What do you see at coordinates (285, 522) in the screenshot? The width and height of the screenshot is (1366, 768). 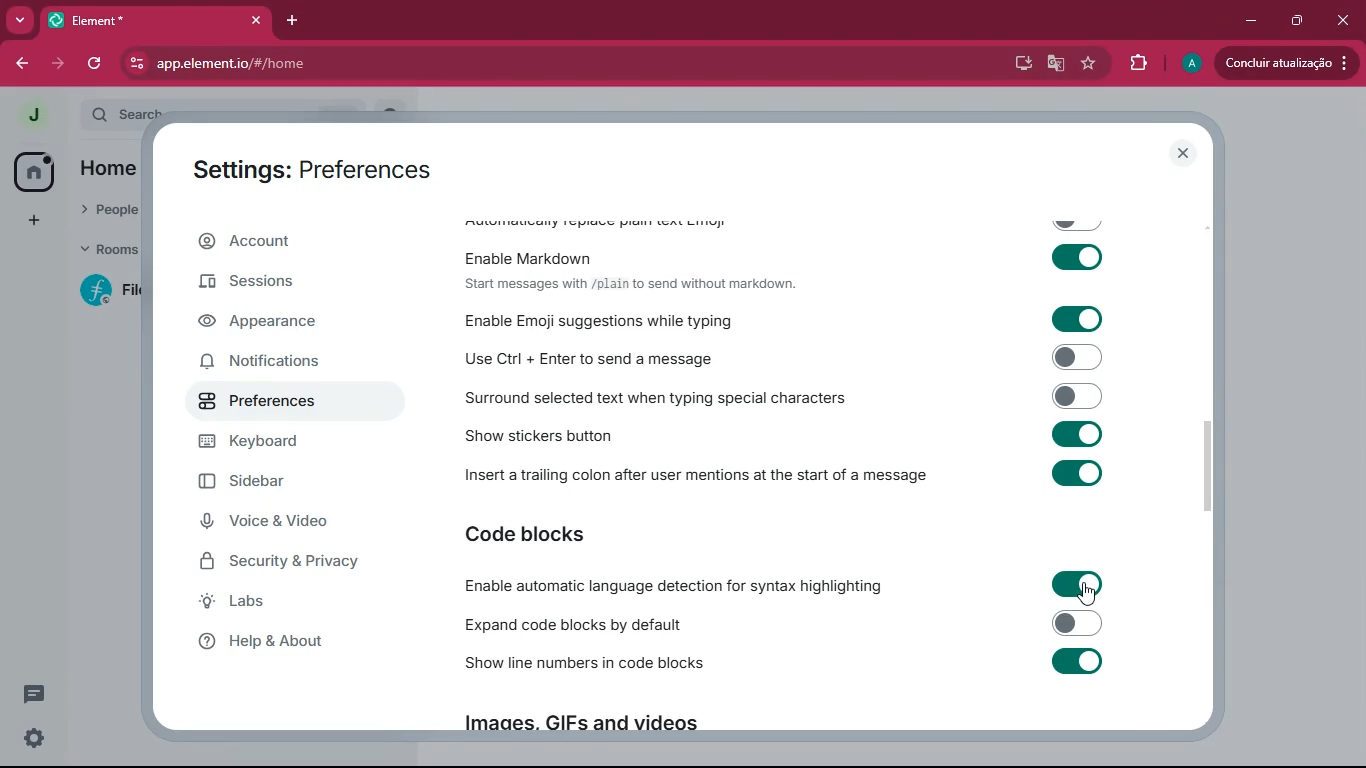 I see `voice & video` at bounding box center [285, 522].